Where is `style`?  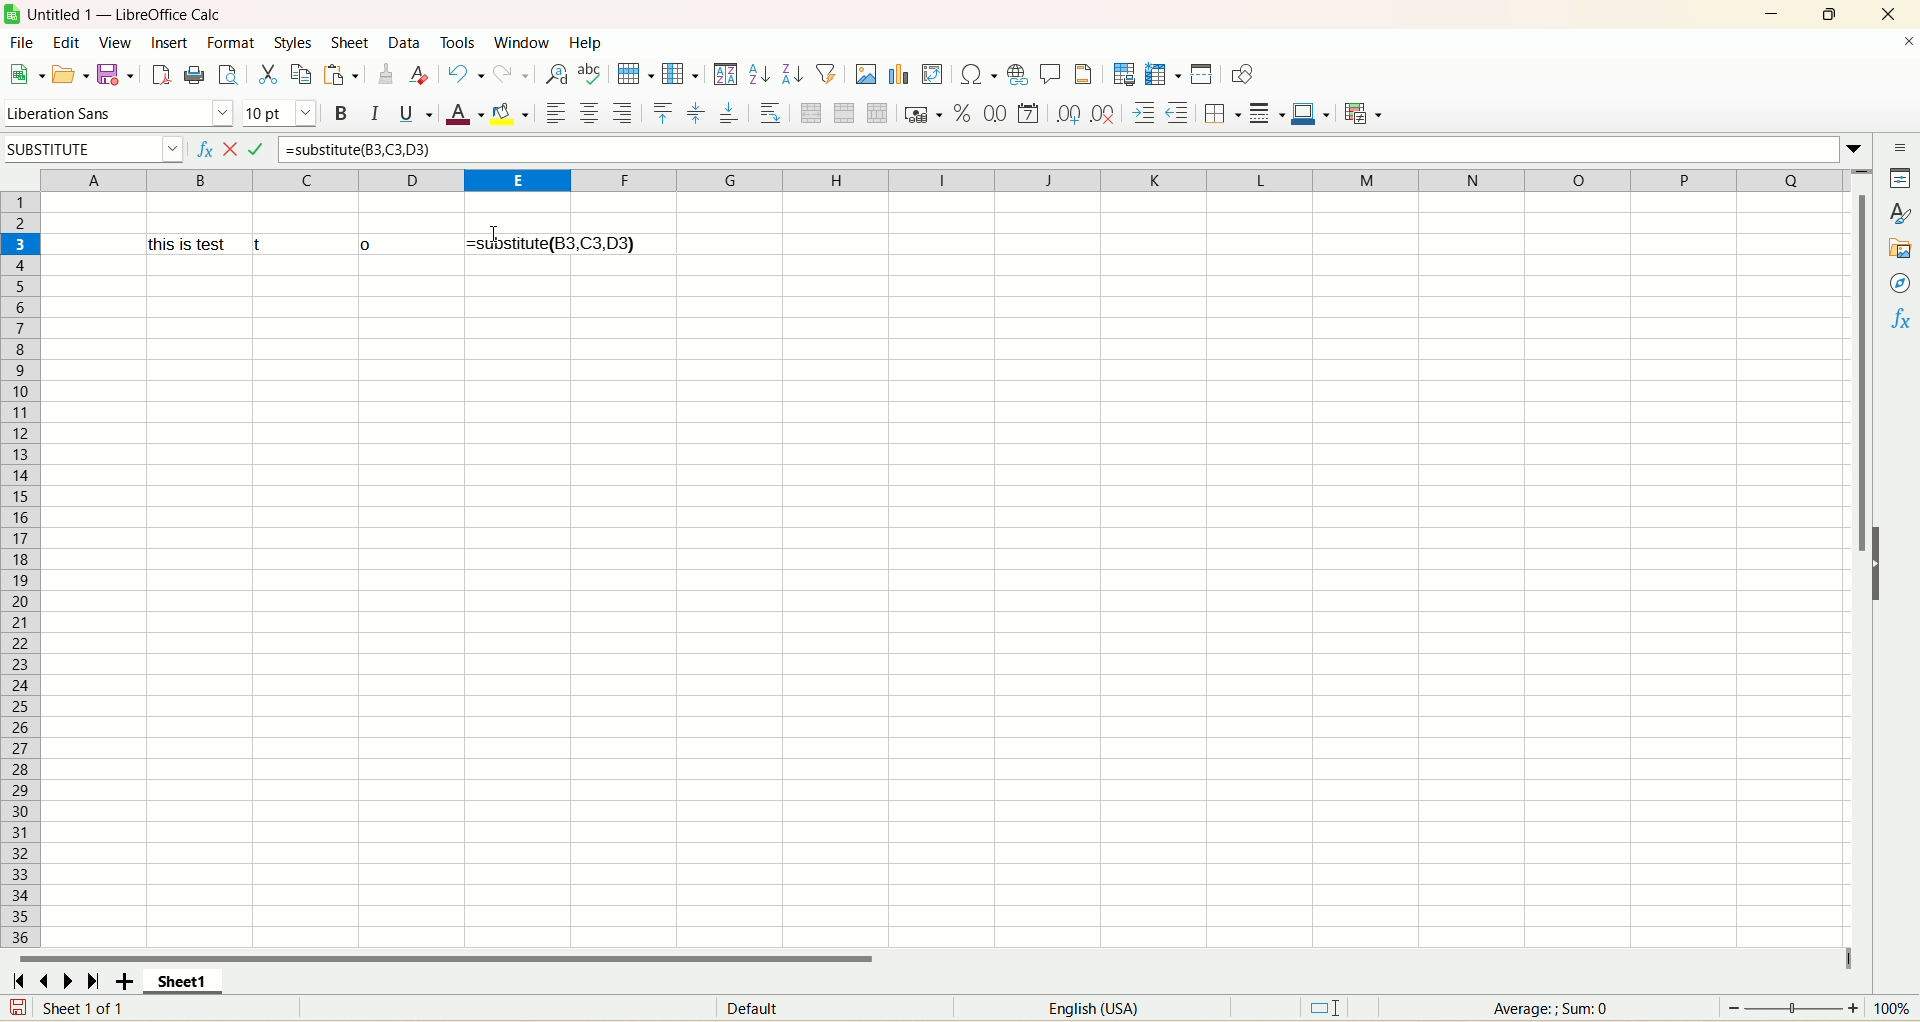
style is located at coordinates (1895, 214).